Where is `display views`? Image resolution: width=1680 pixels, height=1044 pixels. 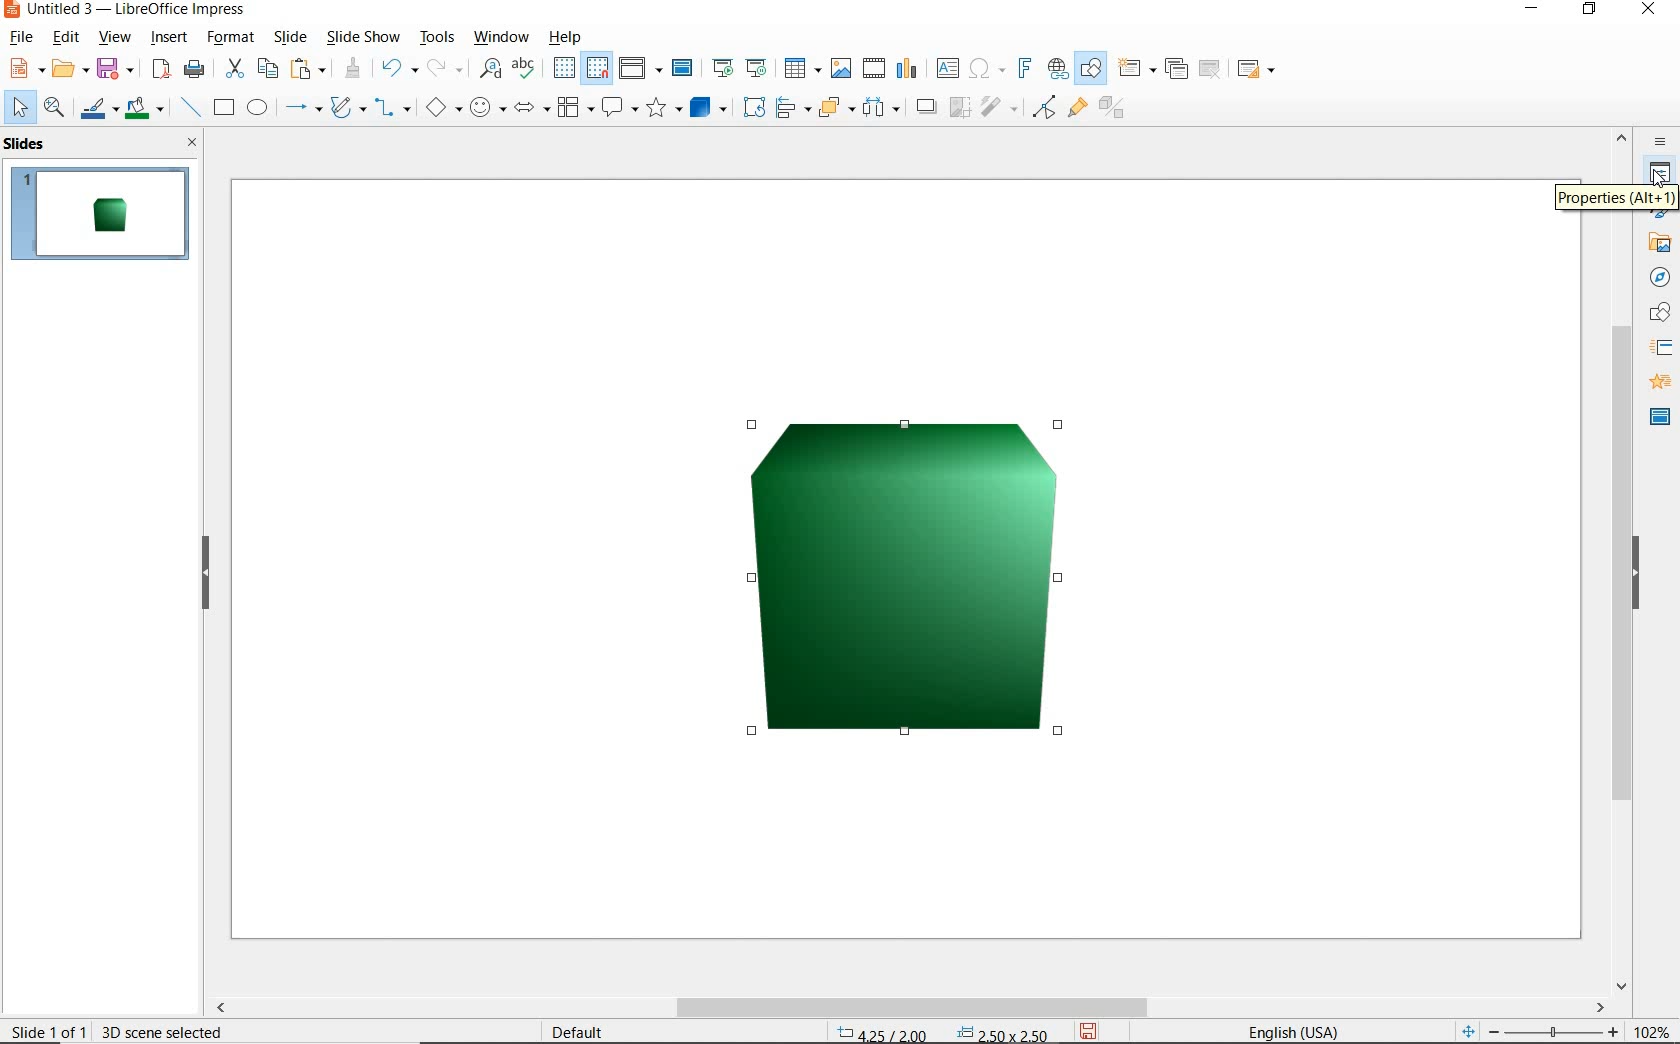
display views is located at coordinates (641, 69).